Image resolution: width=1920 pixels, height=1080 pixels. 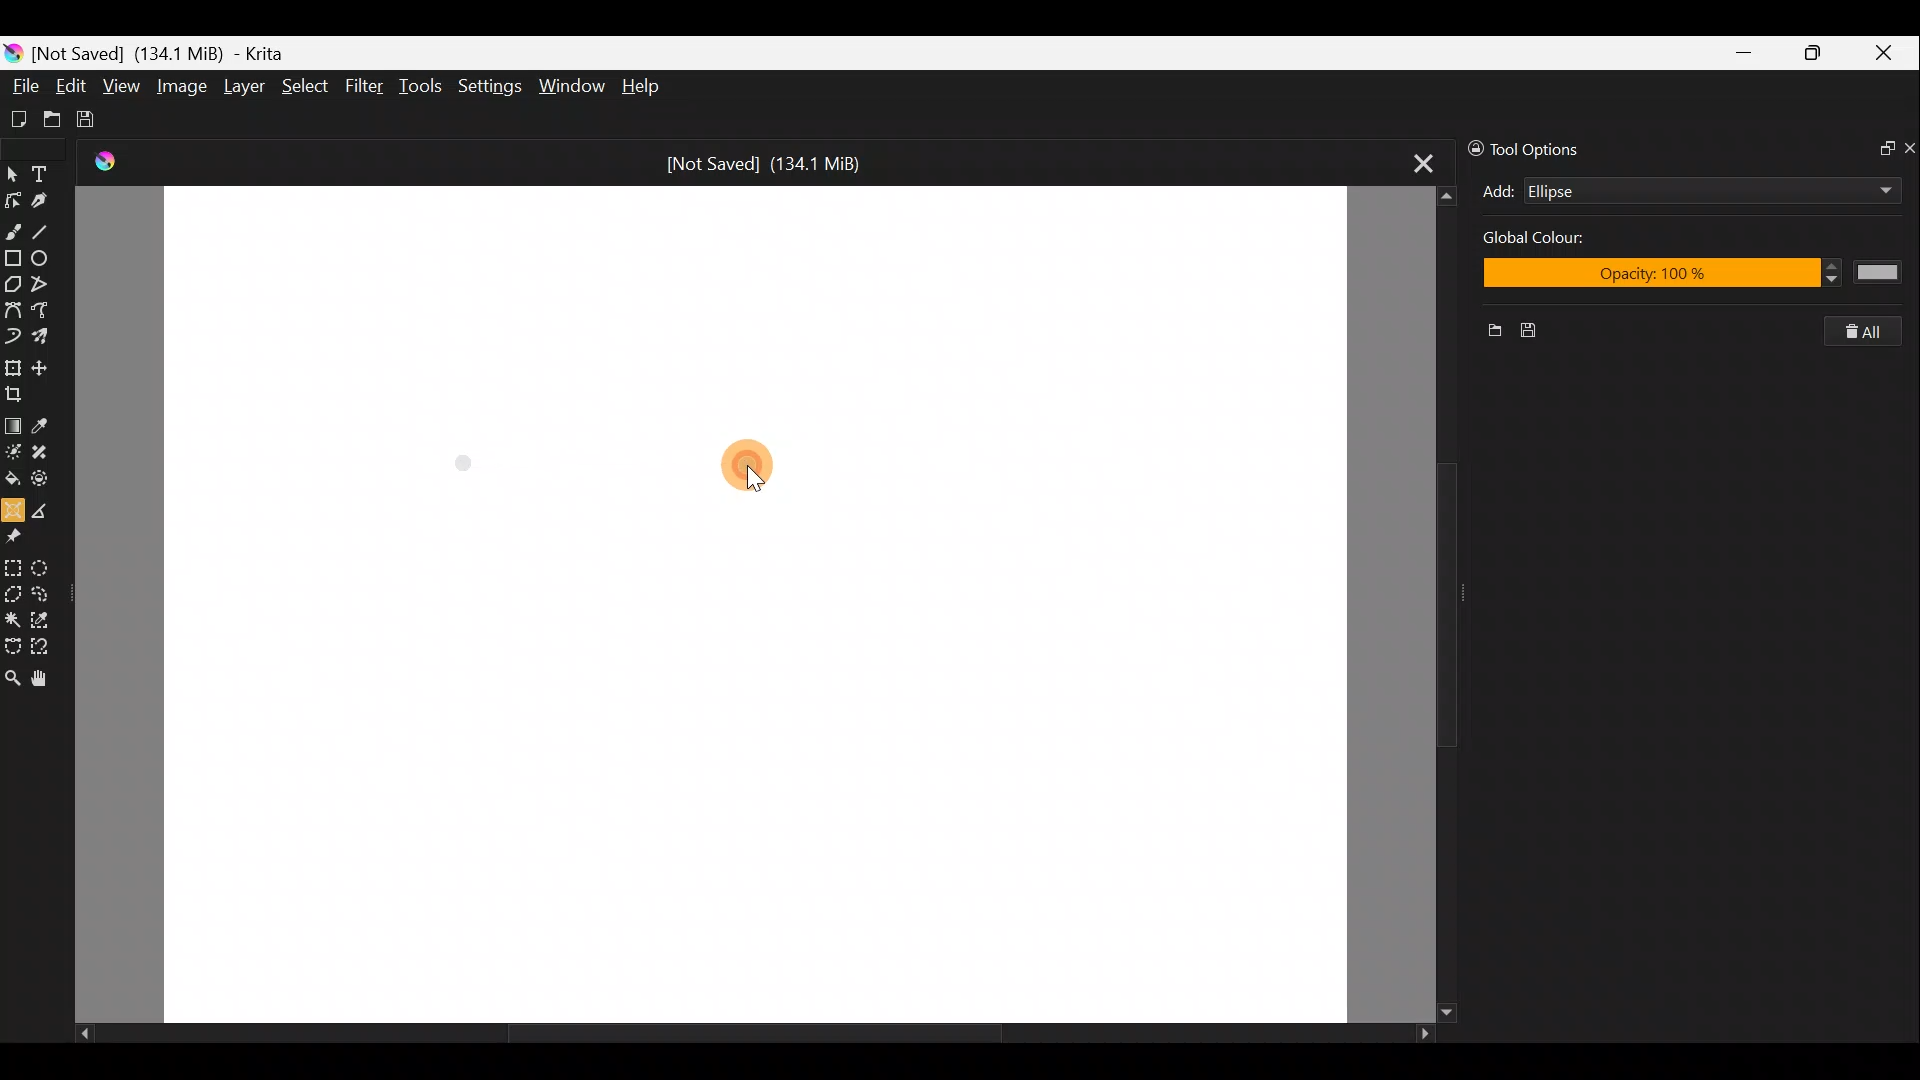 What do you see at coordinates (575, 84) in the screenshot?
I see `Window` at bounding box center [575, 84].